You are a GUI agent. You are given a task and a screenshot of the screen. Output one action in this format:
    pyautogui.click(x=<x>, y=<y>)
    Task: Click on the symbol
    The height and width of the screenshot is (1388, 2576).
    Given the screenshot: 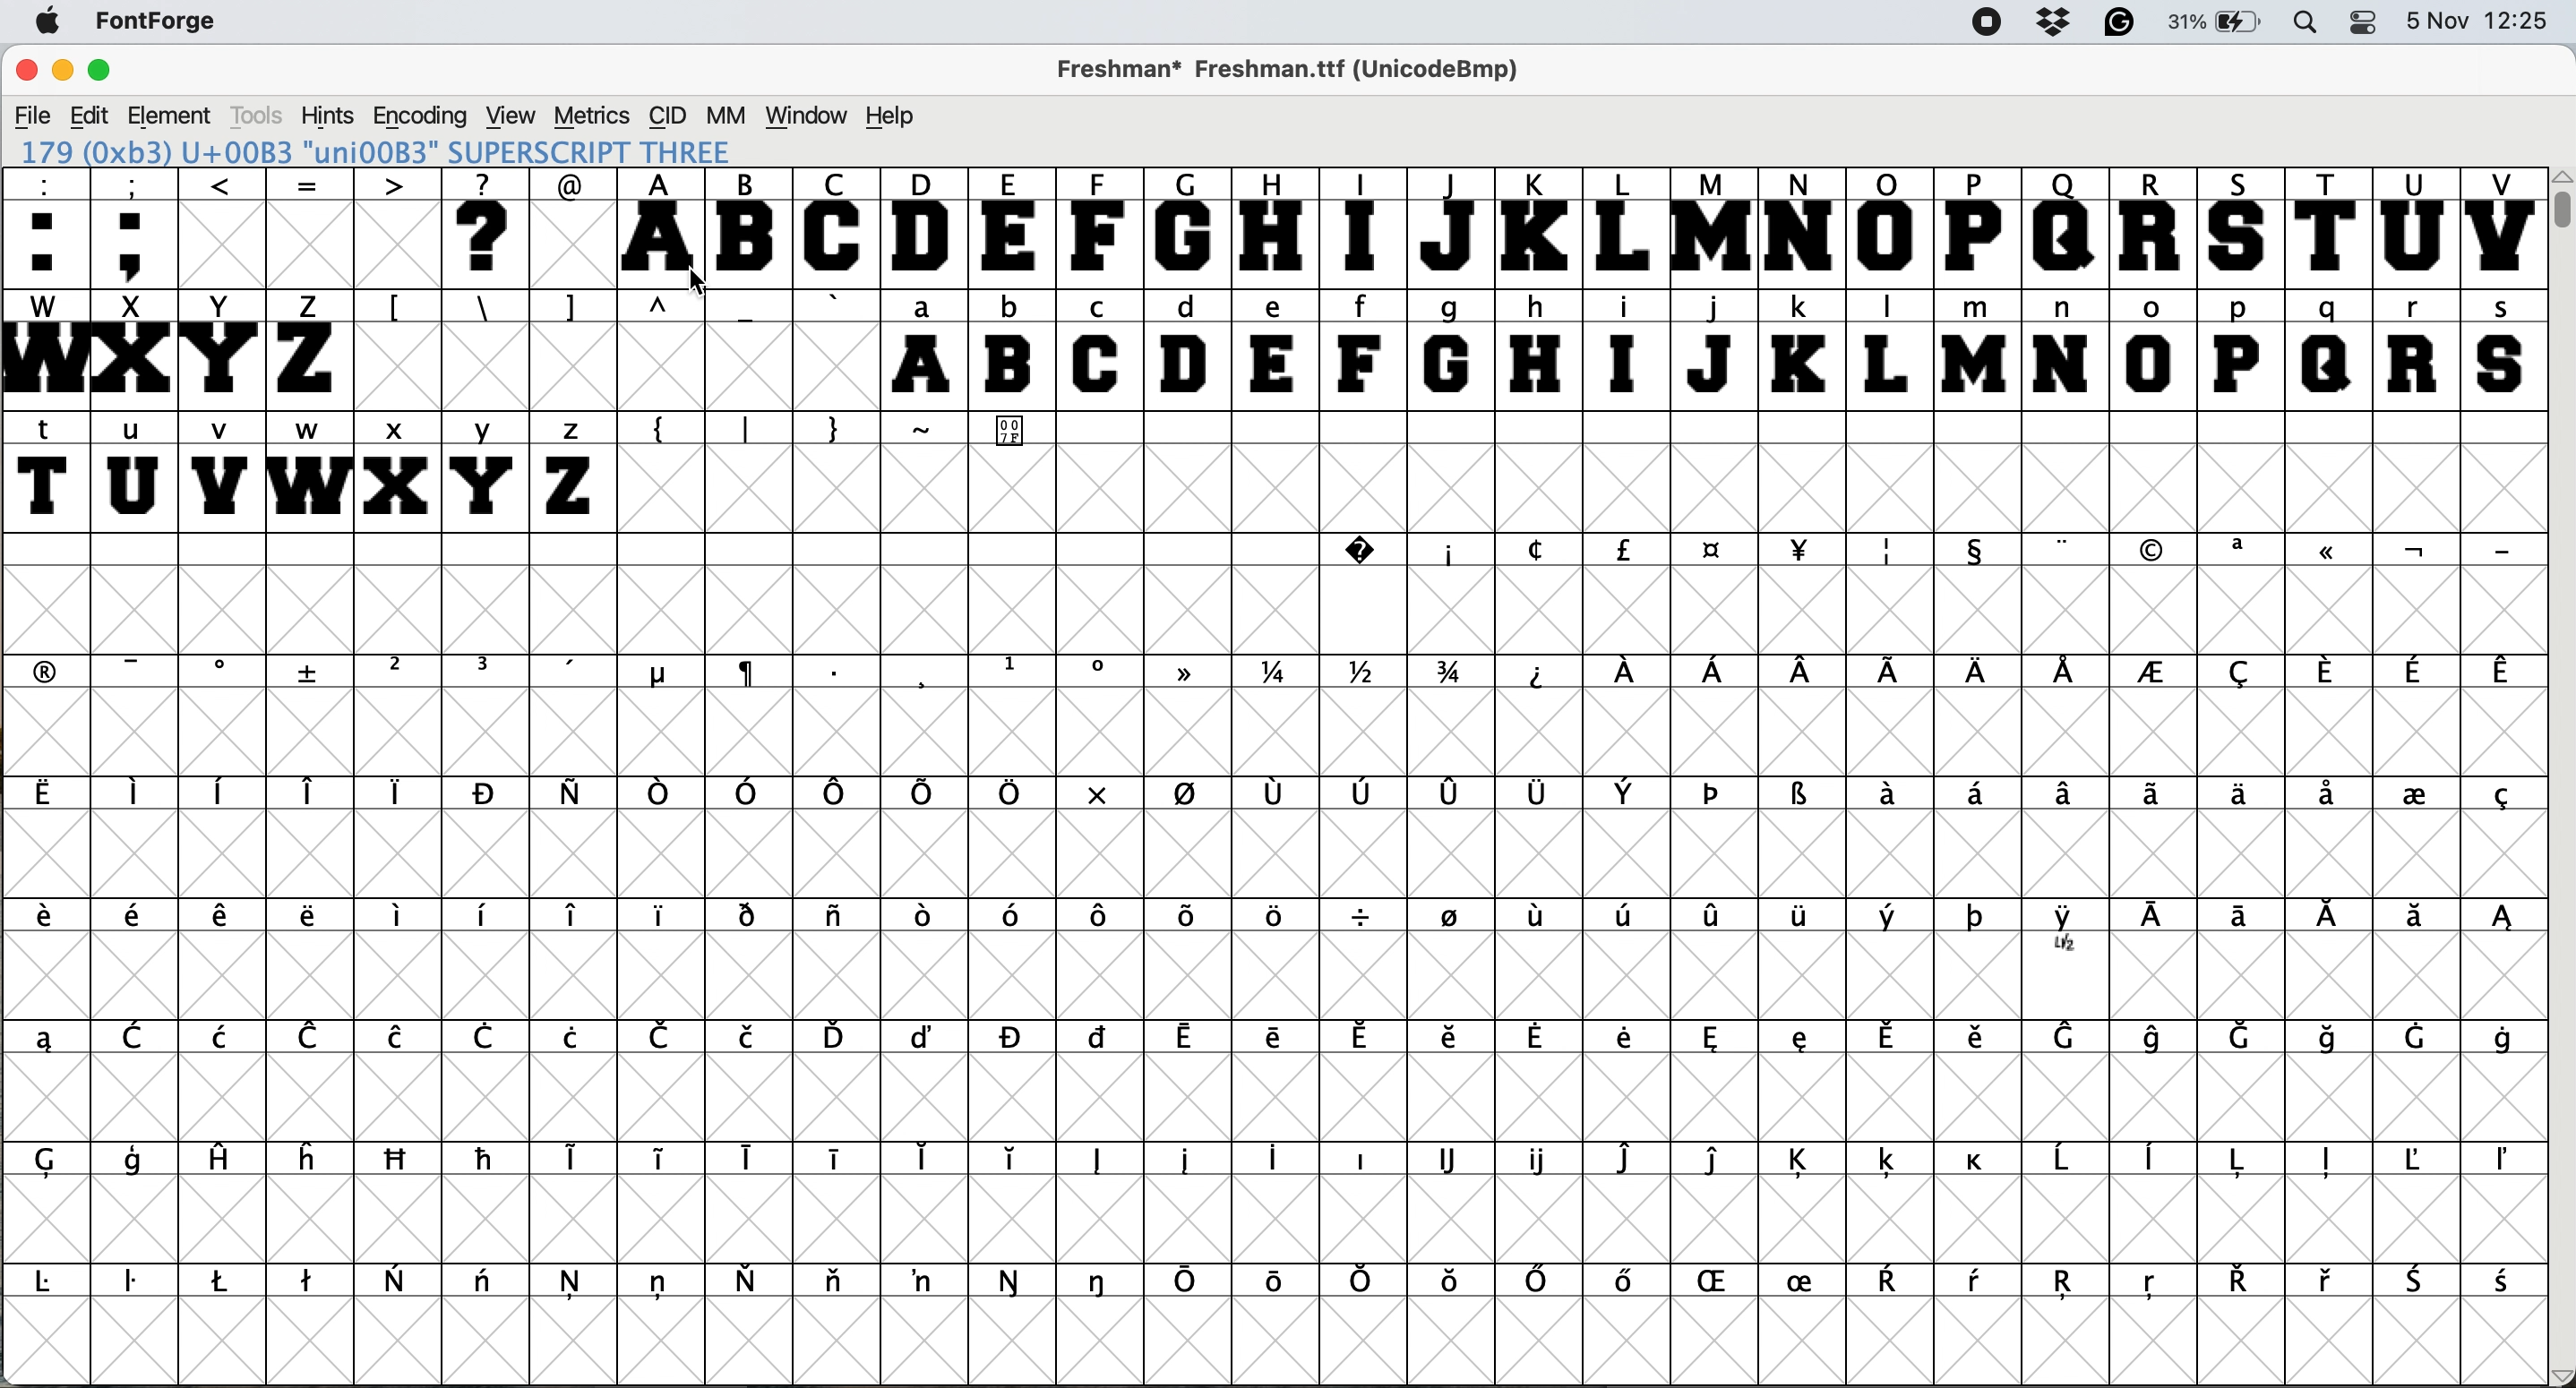 What is the action you would take?
    pyautogui.click(x=44, y=1038)
    